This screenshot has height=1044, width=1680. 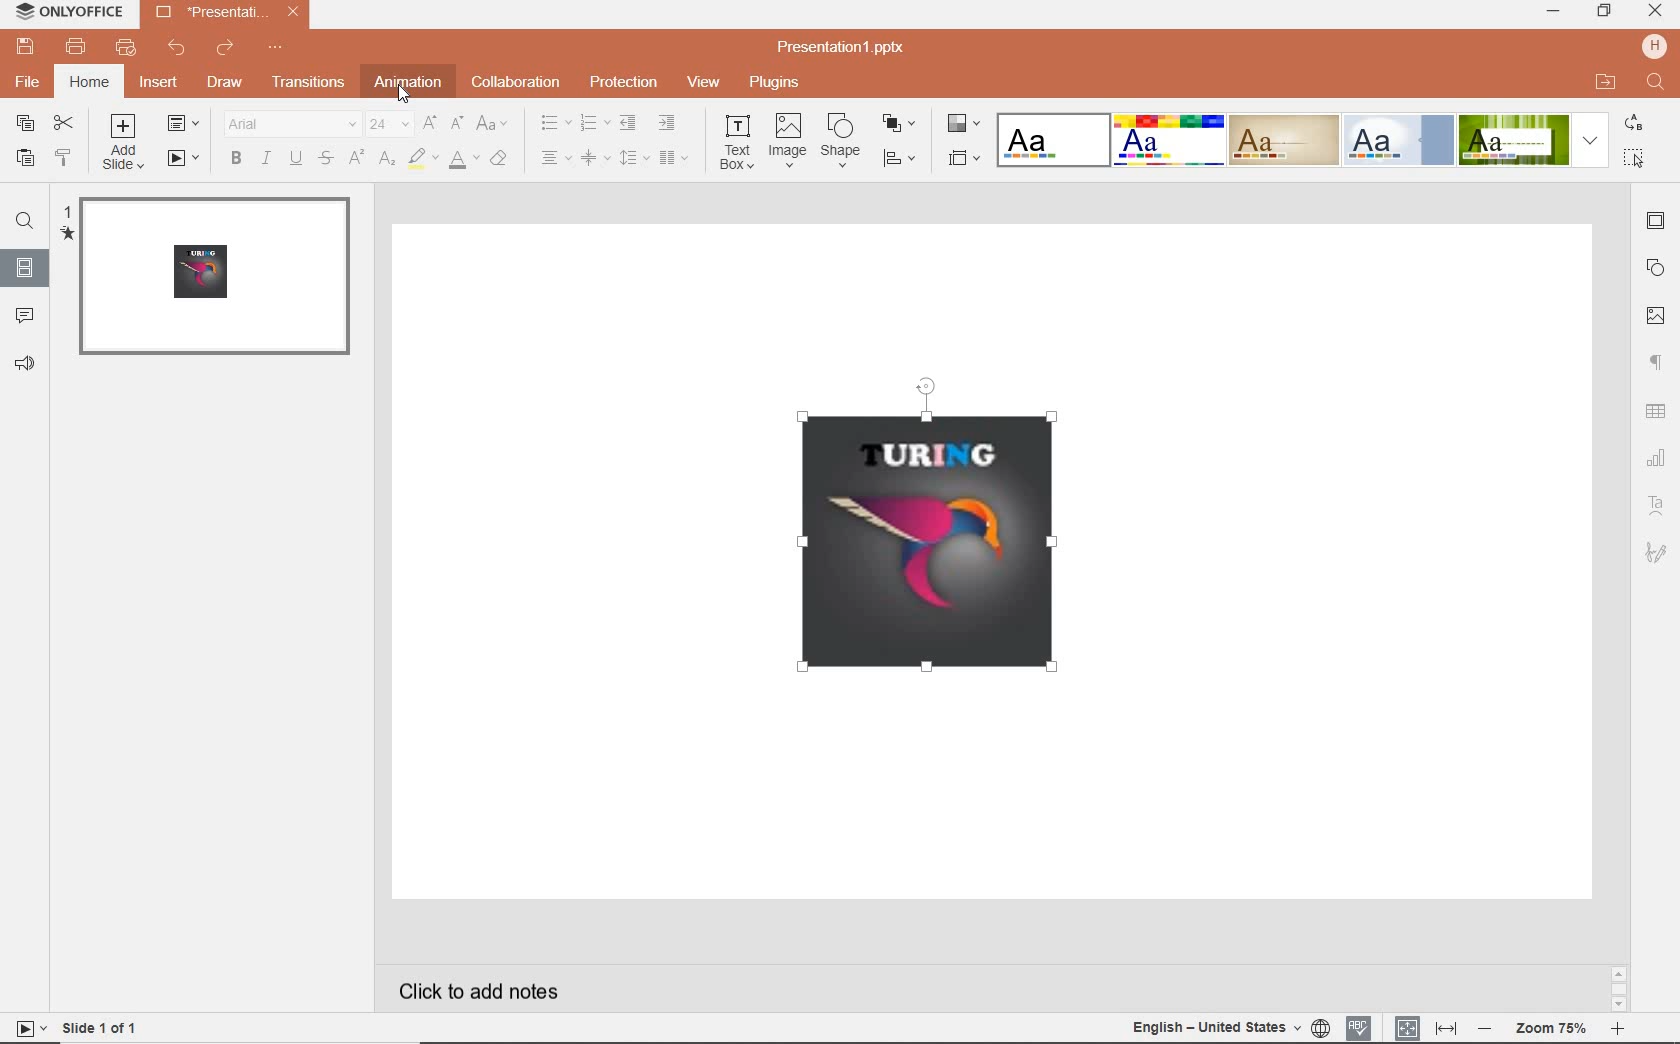 I want to click on font color, so click(x=463, y=160).